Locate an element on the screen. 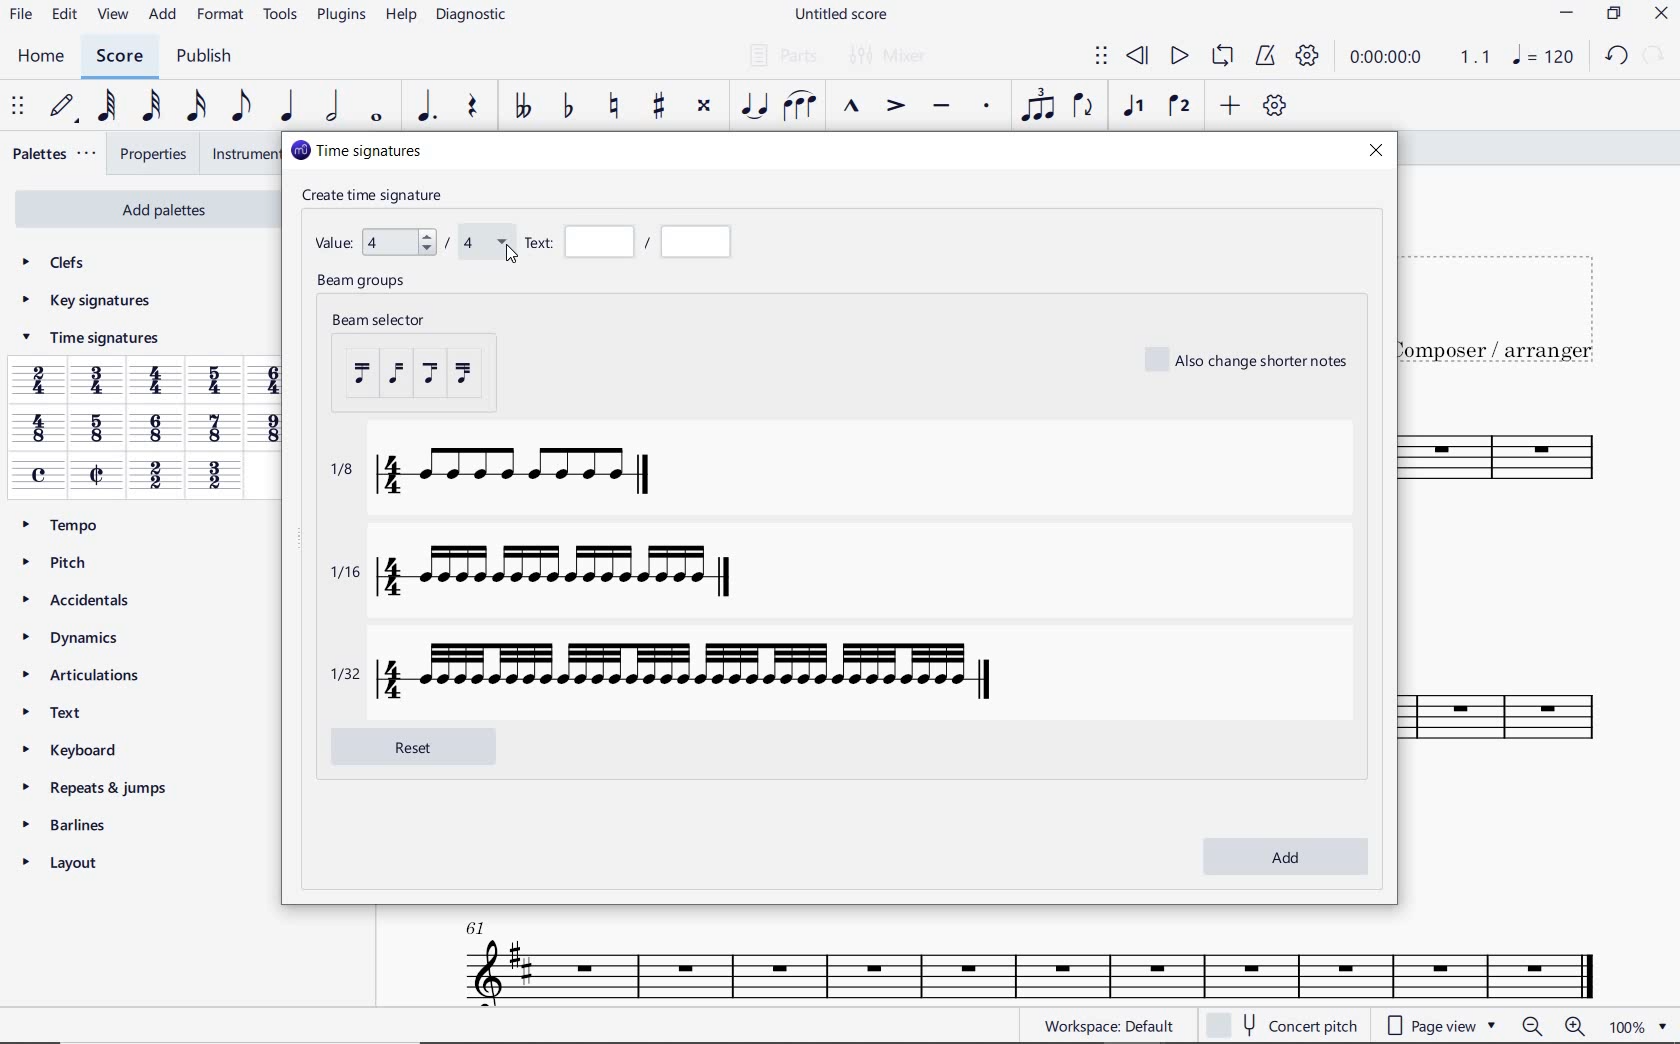 The width and height of the screenshot is (1680, 1044). 4/4 is located at coordinates (159, 383).